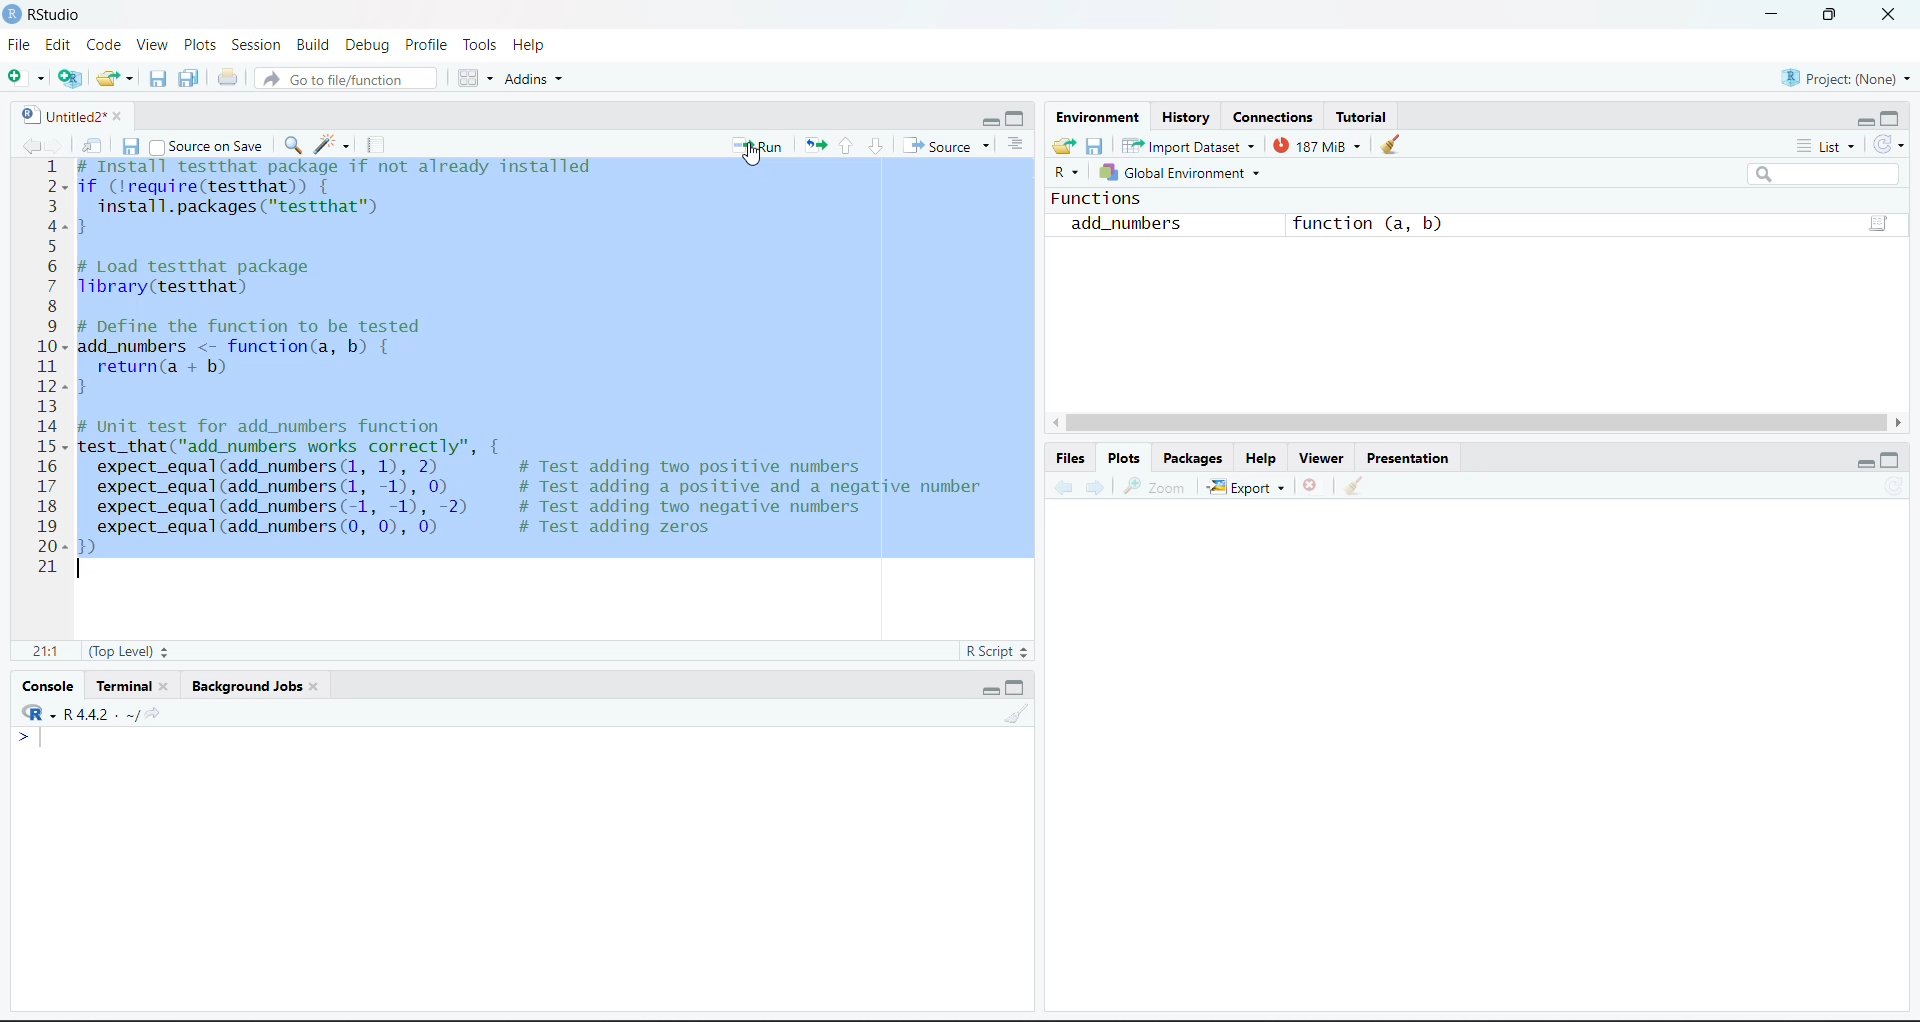 This screenshot has width=1920, height=1022. Describe the element at coordinates (1354, 484) in the screenshot. I see `clear` at that location.